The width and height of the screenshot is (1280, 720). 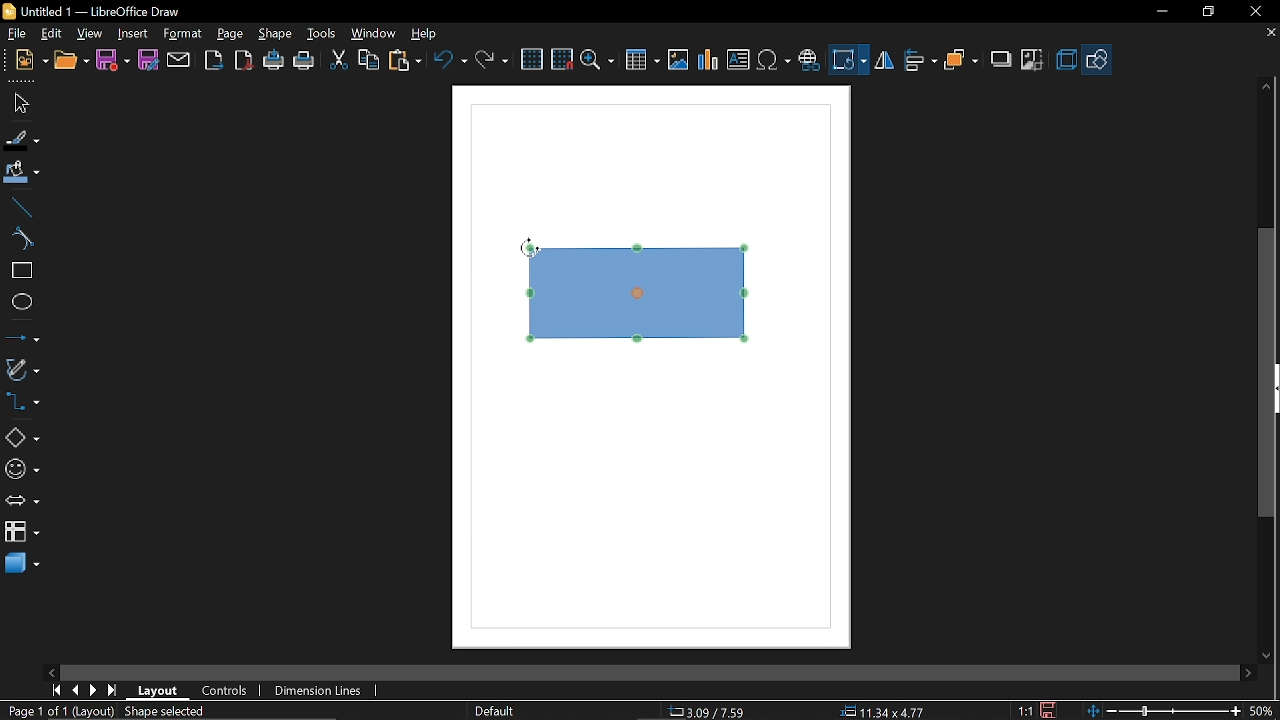 I want to click on arrows, so click(x=22, y=503).